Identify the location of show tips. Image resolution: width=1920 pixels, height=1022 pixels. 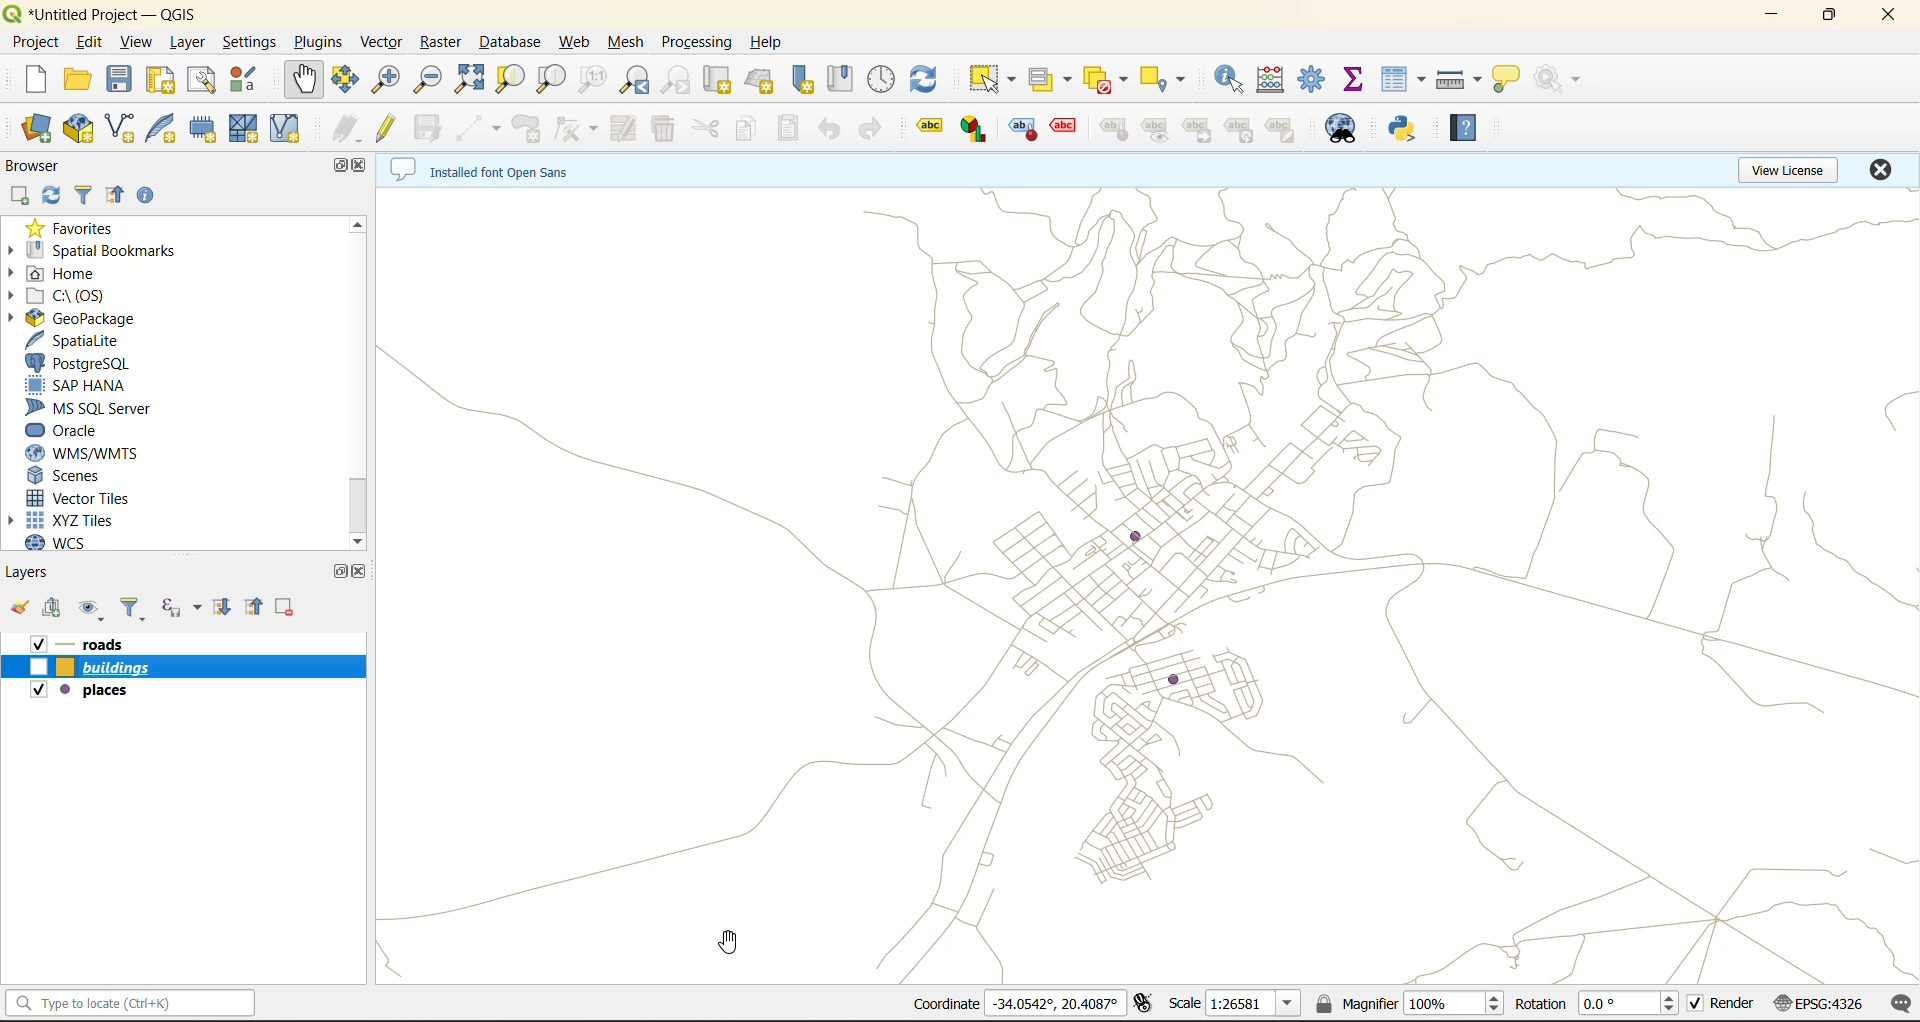
(1515, 77).